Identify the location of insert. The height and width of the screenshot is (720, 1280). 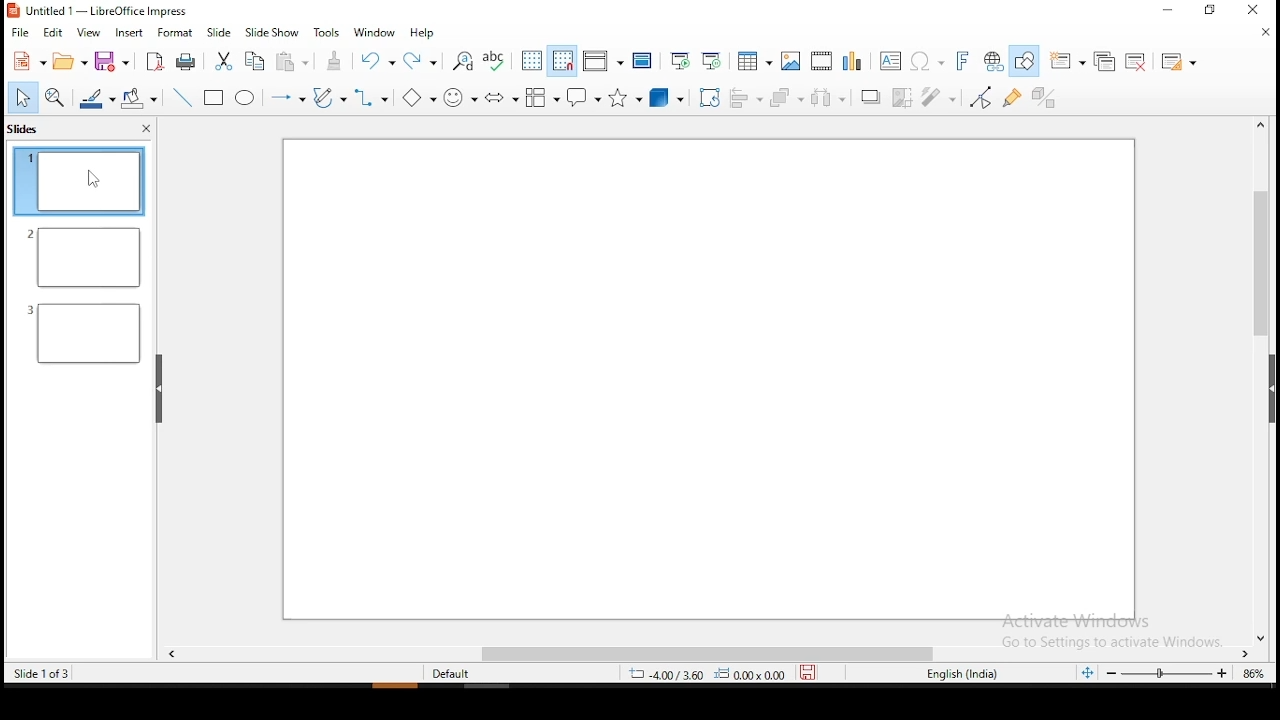
(127, 33).